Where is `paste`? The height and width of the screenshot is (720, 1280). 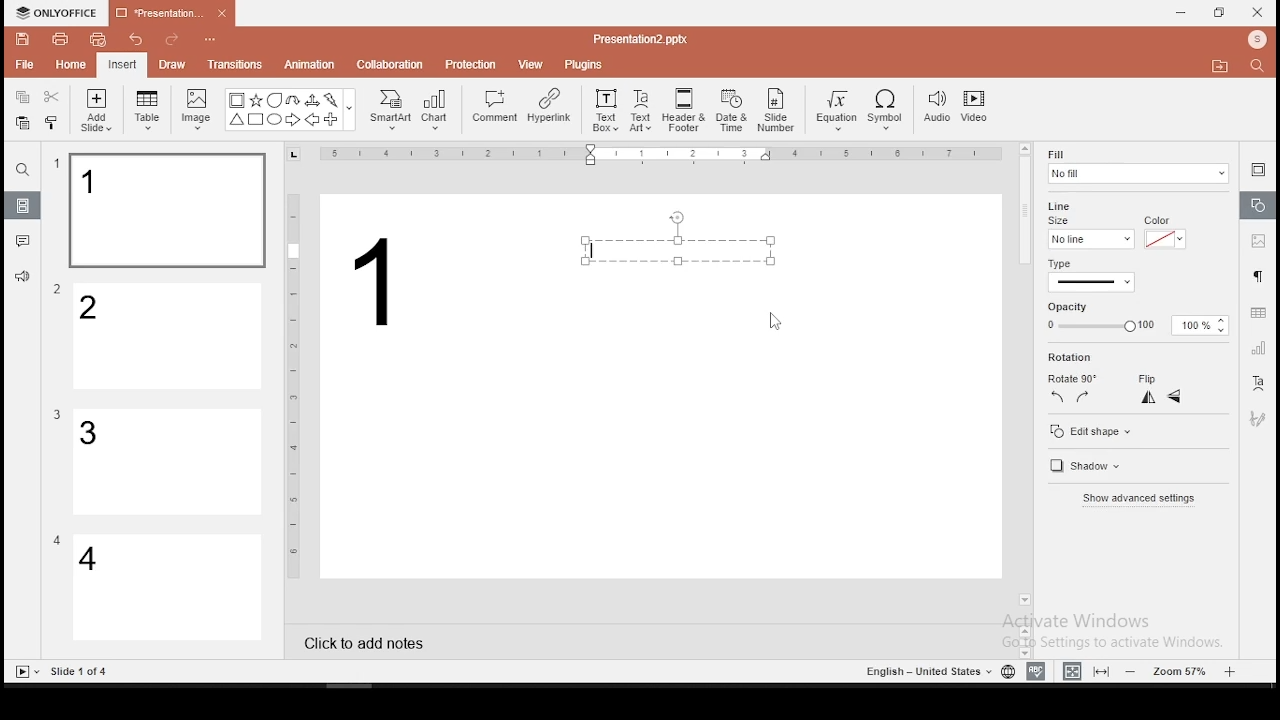 paste is located at coordinates (21, 123).